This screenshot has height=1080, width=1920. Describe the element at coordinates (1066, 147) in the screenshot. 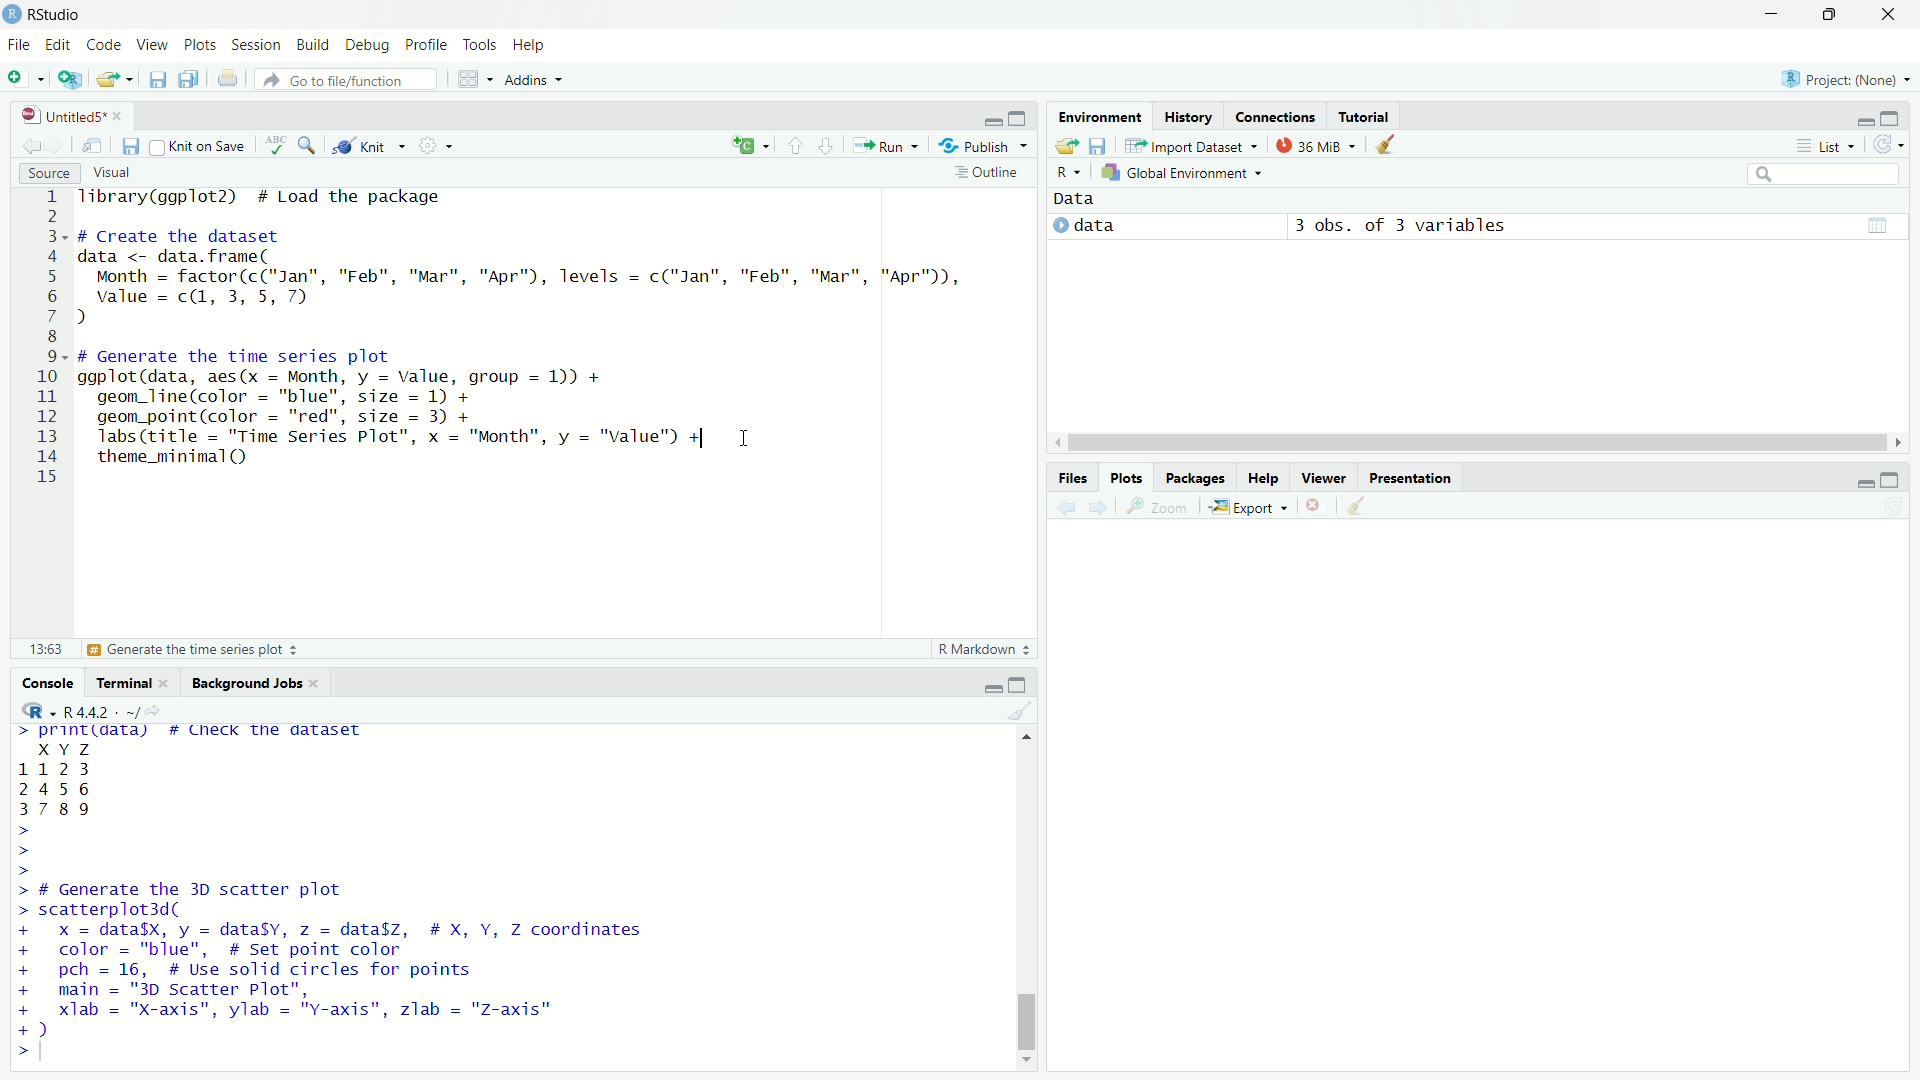

I see `load workspace` at that location.